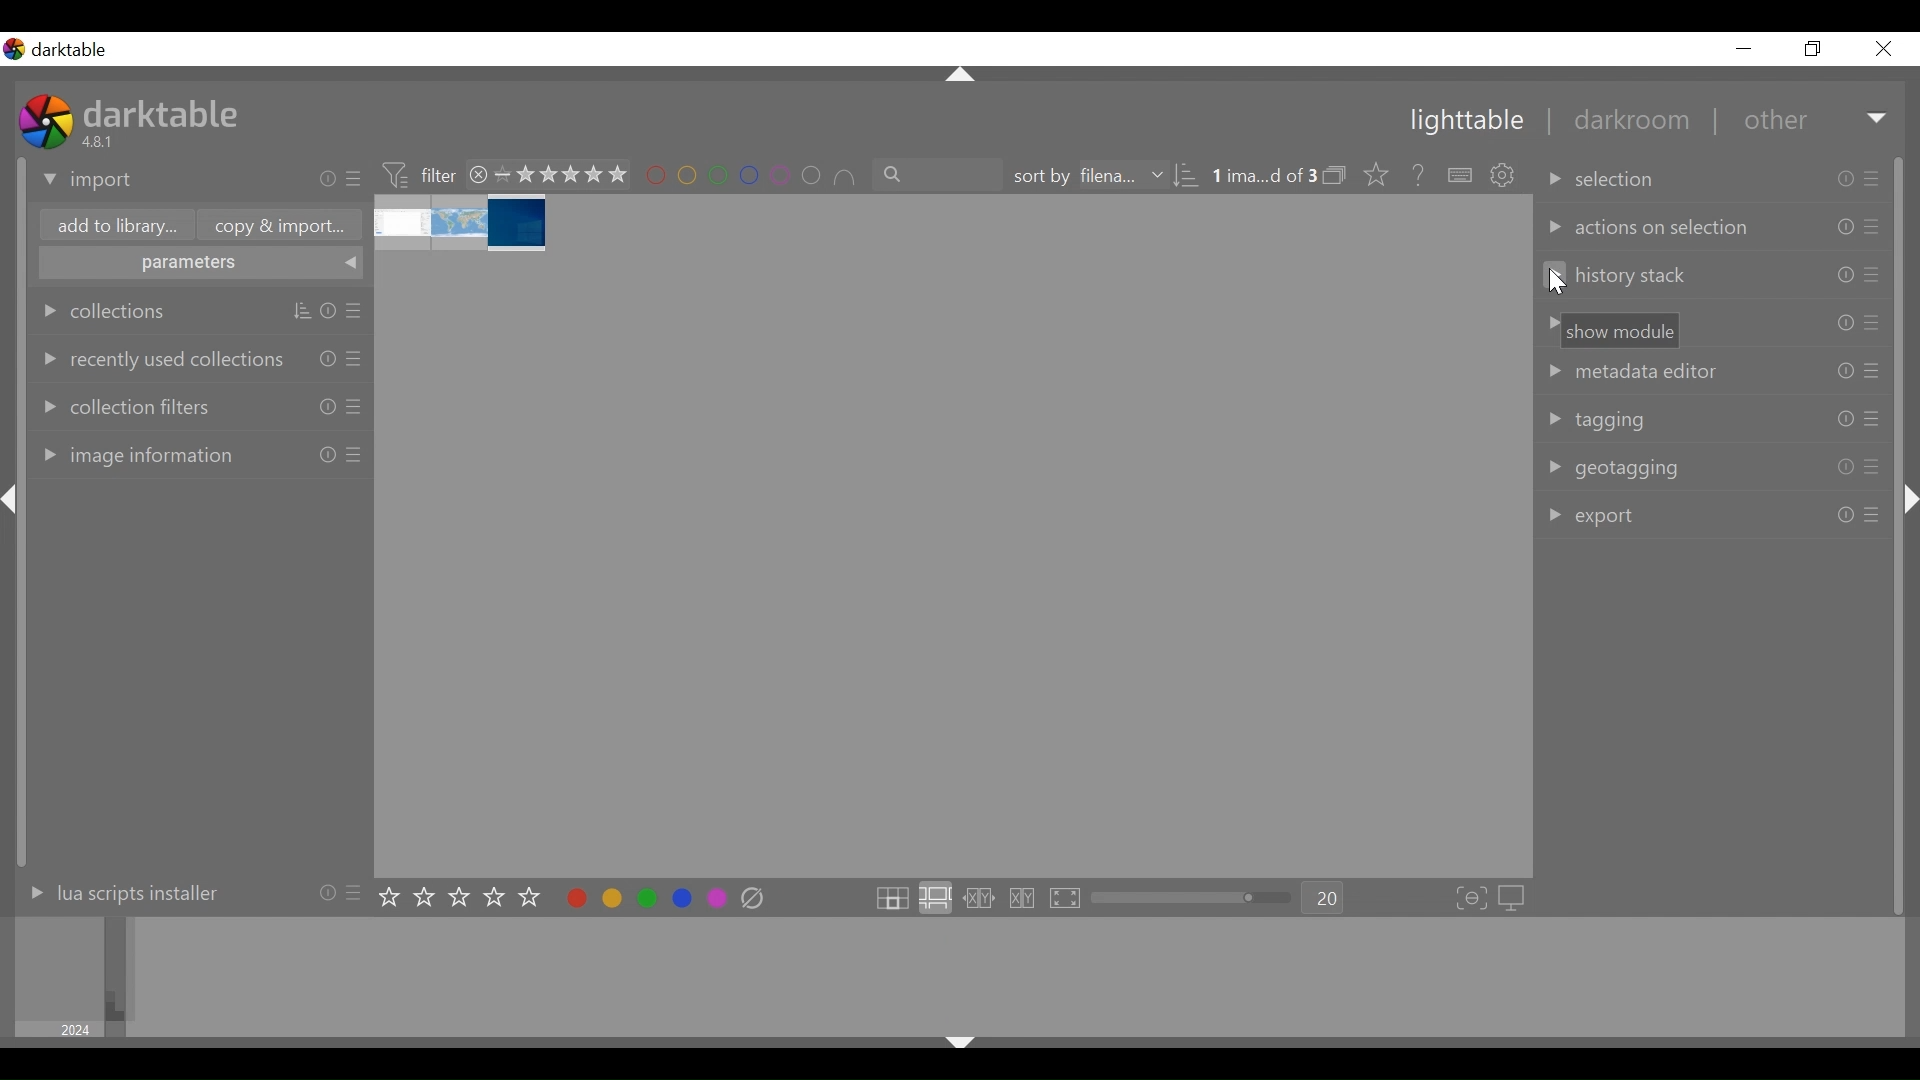  I want to click on info, so click(1847, 179).